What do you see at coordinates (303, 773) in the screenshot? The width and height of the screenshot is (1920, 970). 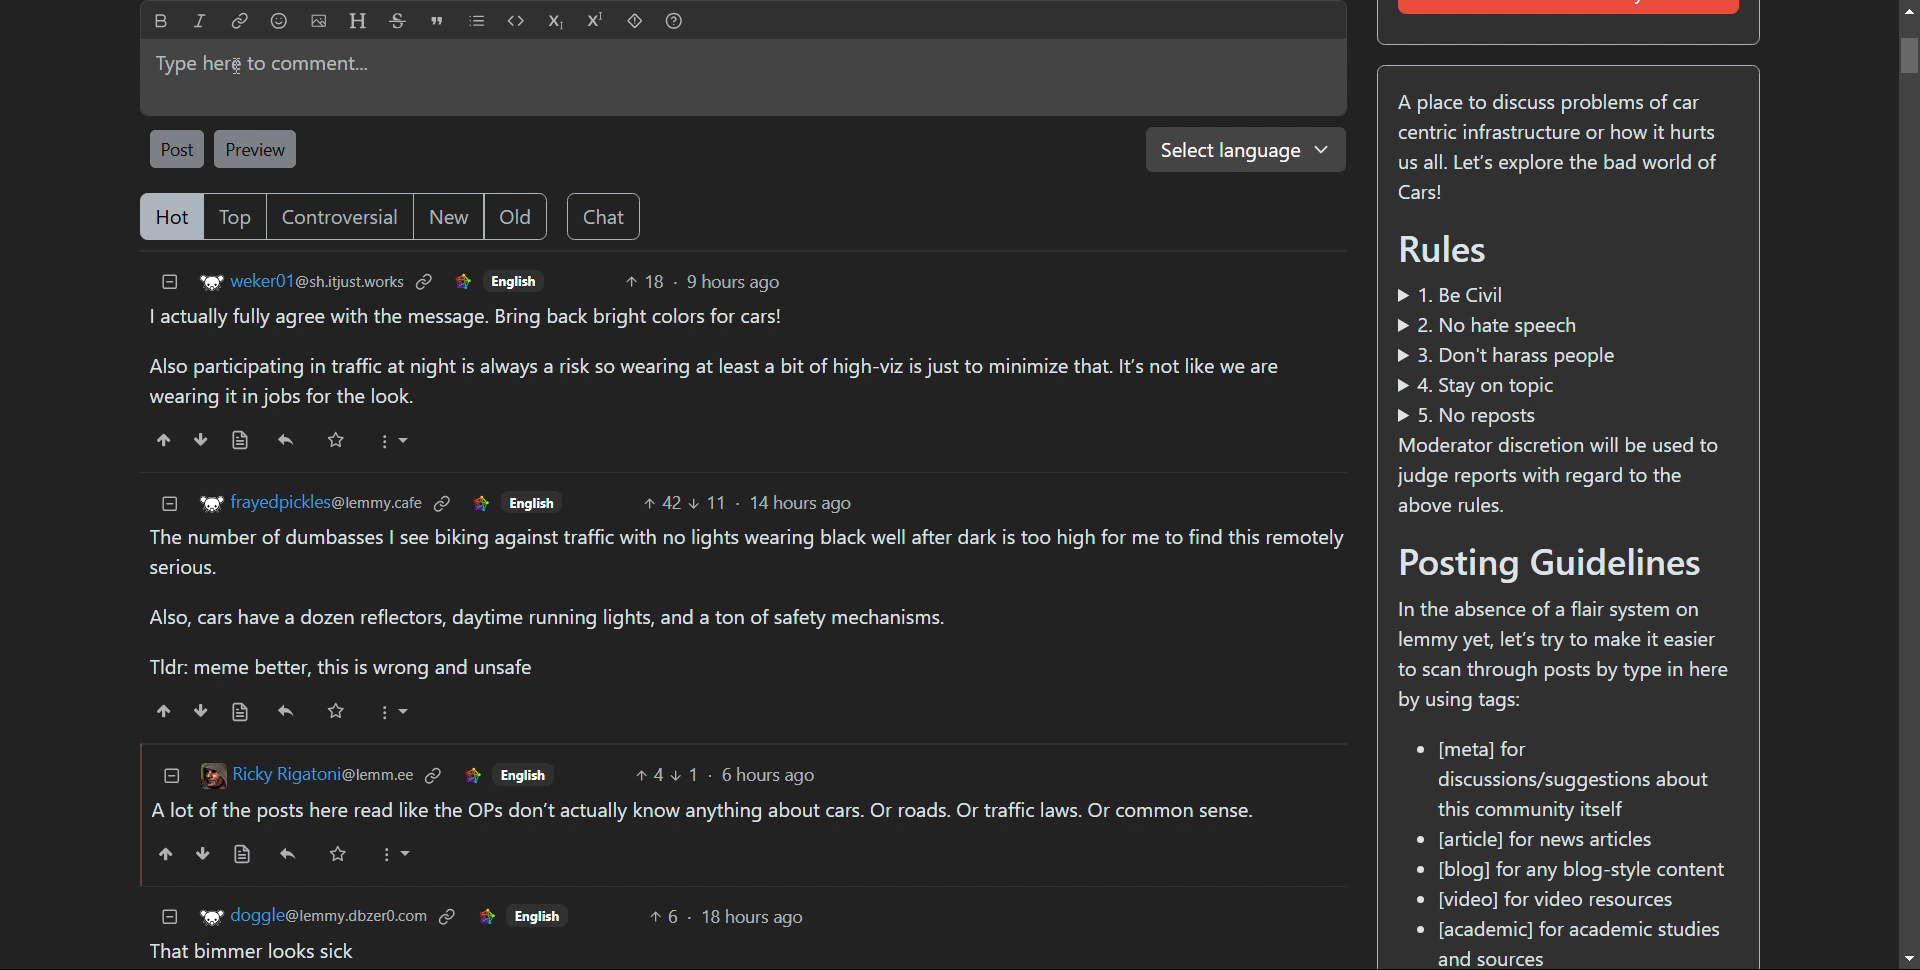 I see `[3 Ricky Rigatoni@lemm.ee` at bounding box center [303, 773].